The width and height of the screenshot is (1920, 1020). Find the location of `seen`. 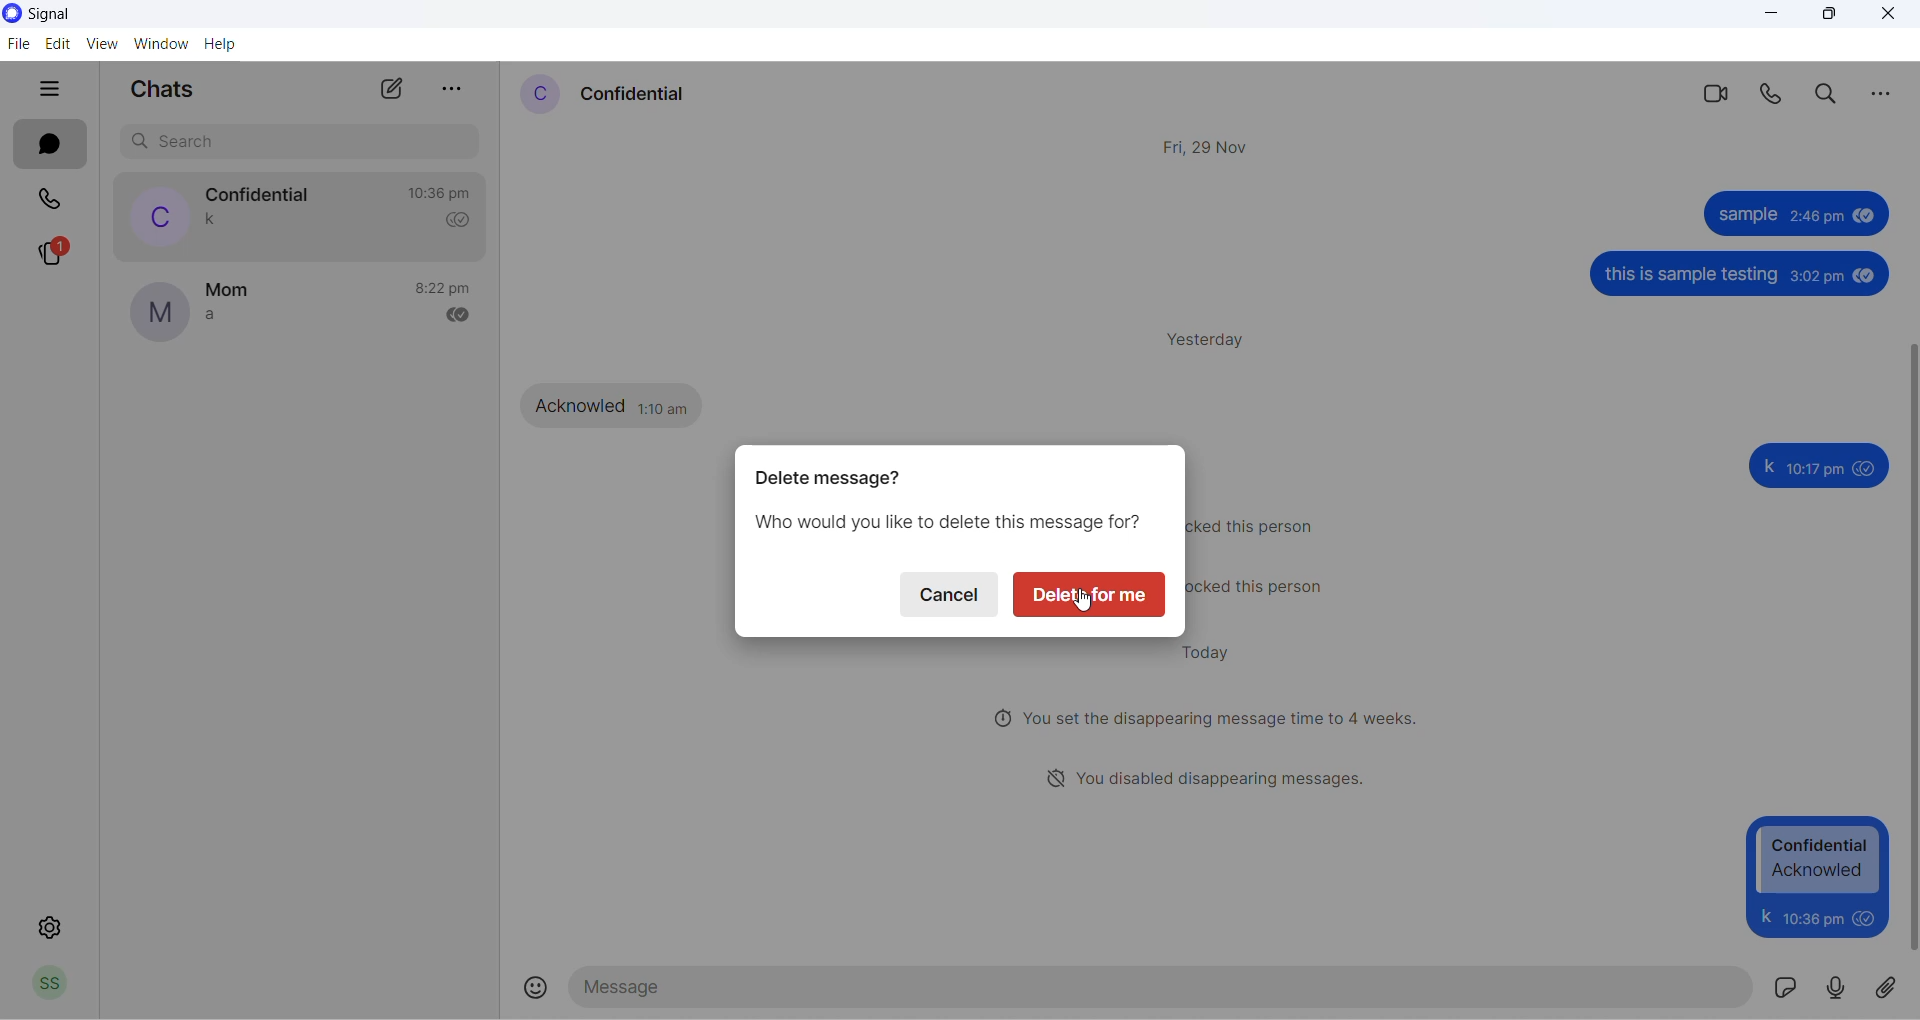

seen is located at coordinates (1869, 919).